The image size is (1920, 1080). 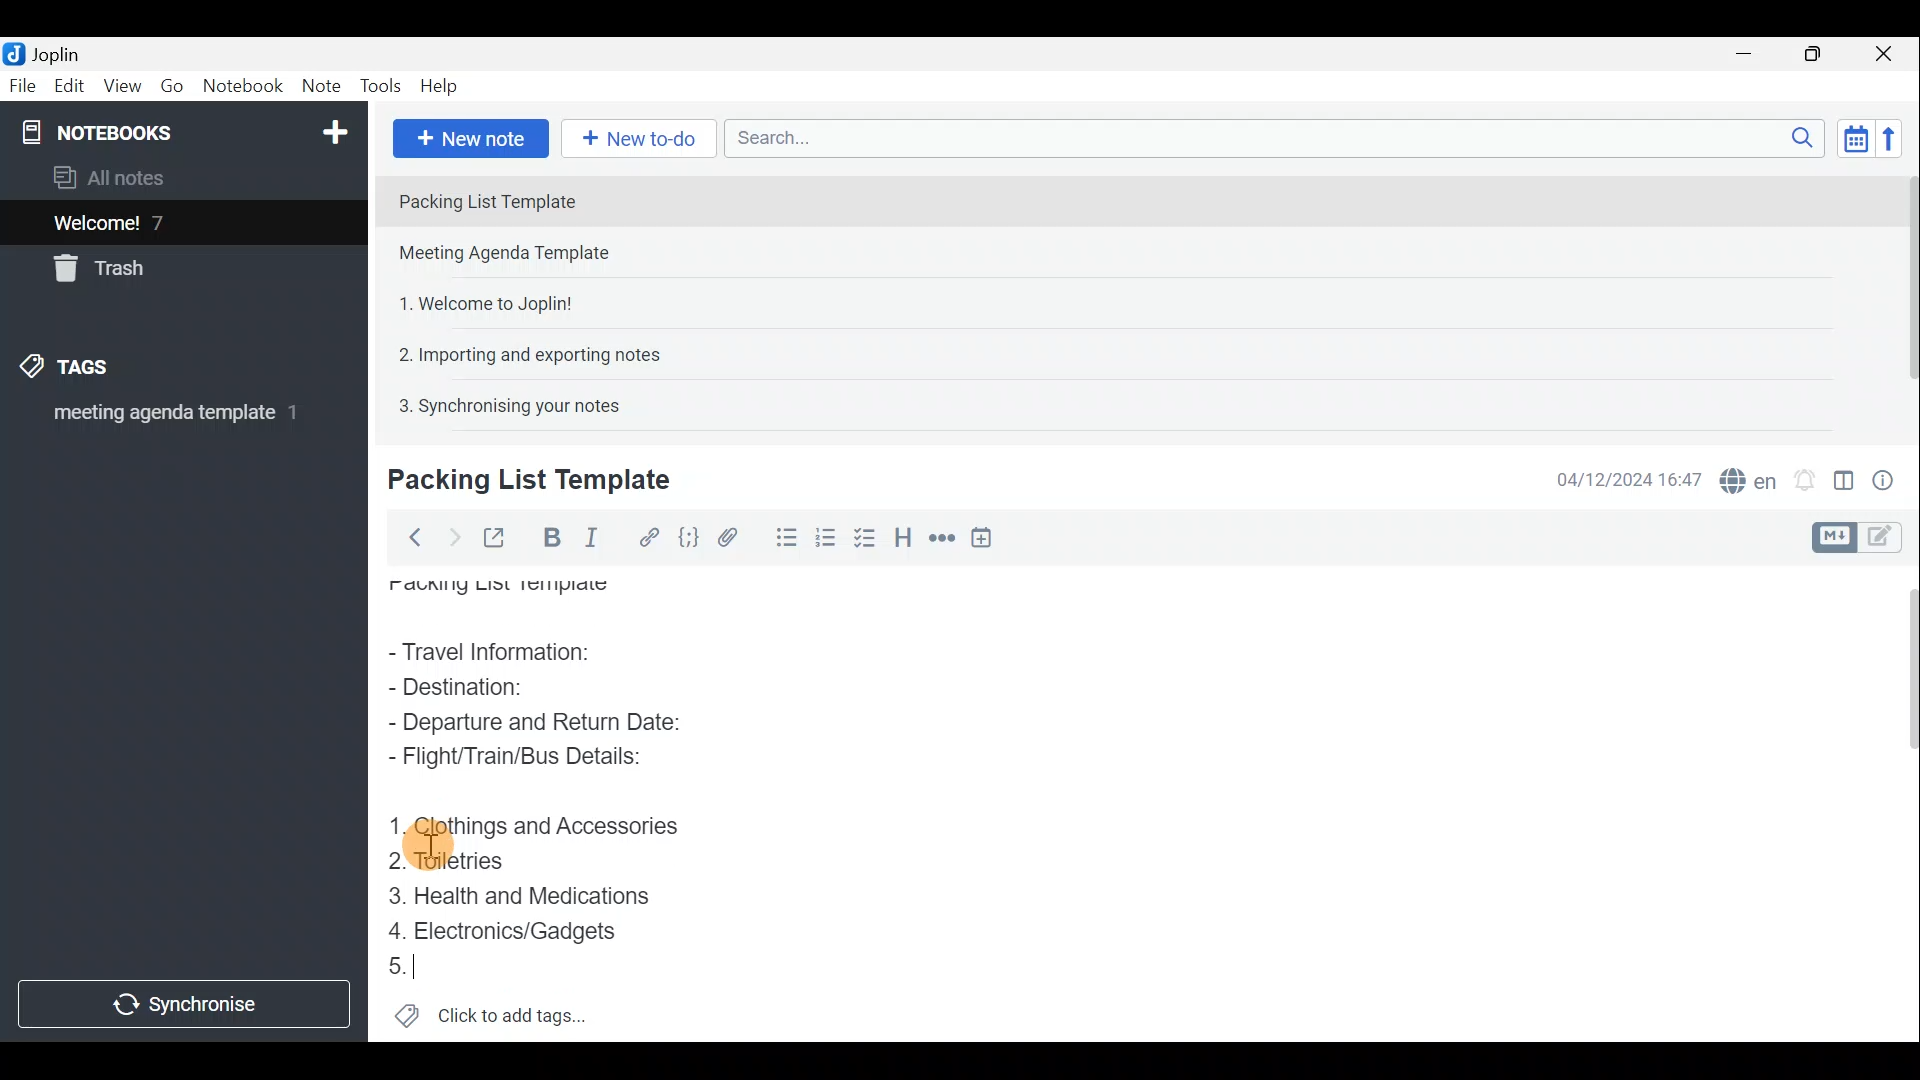 I want to click on Toggle sort order field, so click(x=1849, y=138).